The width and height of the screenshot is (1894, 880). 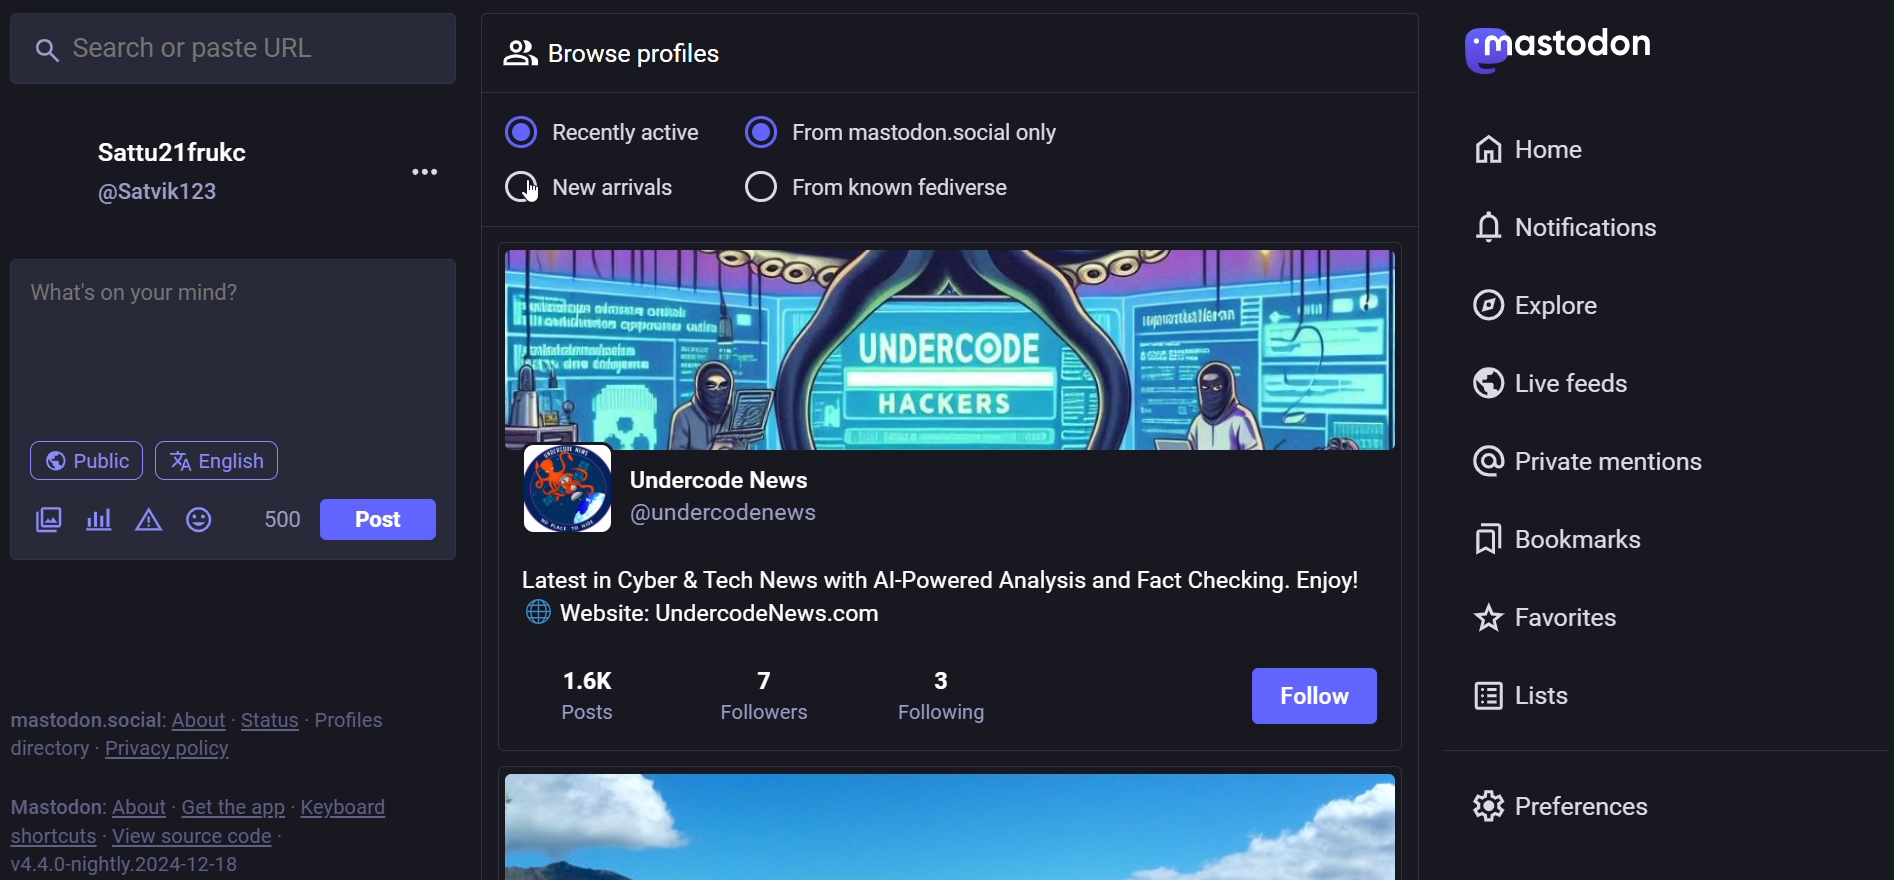 What do you see at coordinates (591, 190) in the screenshot?
I see `new arrival` at bounding box center [591, 190].